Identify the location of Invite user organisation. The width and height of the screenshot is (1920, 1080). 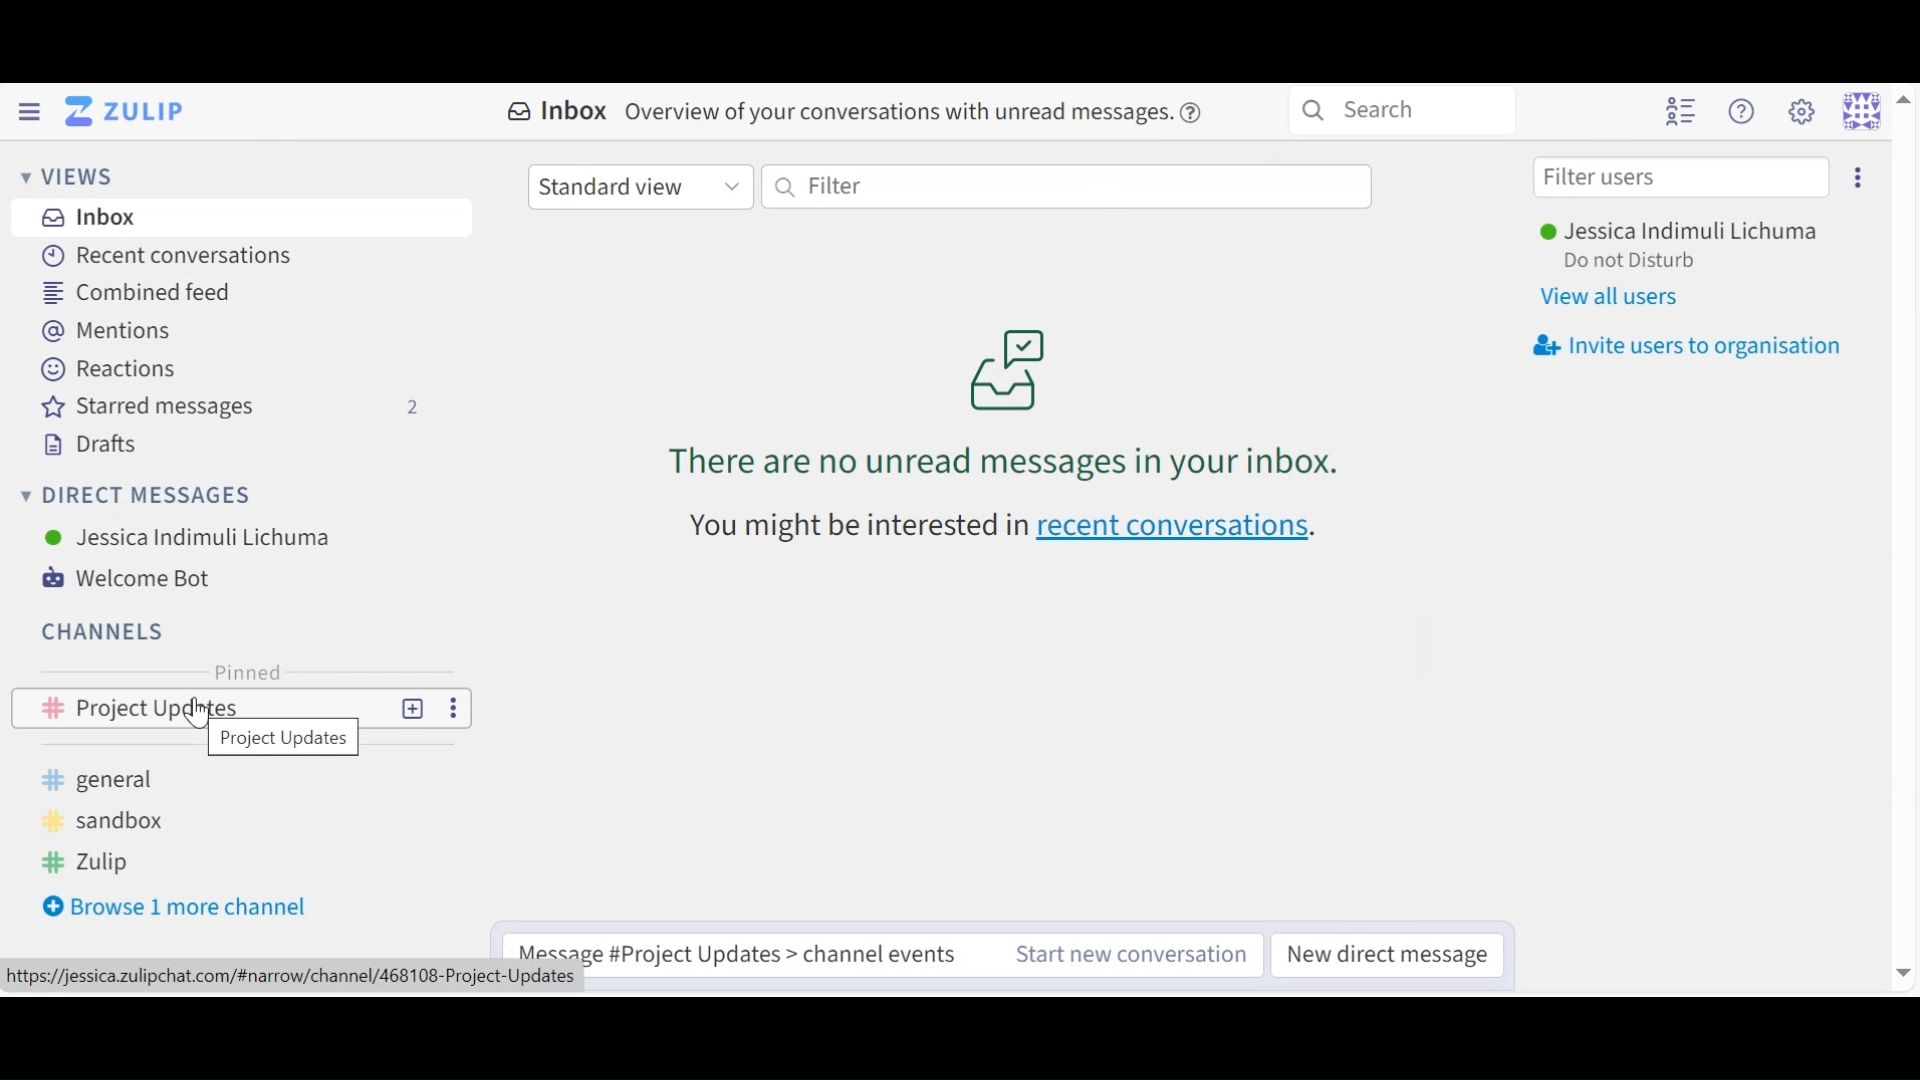
(1691, 344).